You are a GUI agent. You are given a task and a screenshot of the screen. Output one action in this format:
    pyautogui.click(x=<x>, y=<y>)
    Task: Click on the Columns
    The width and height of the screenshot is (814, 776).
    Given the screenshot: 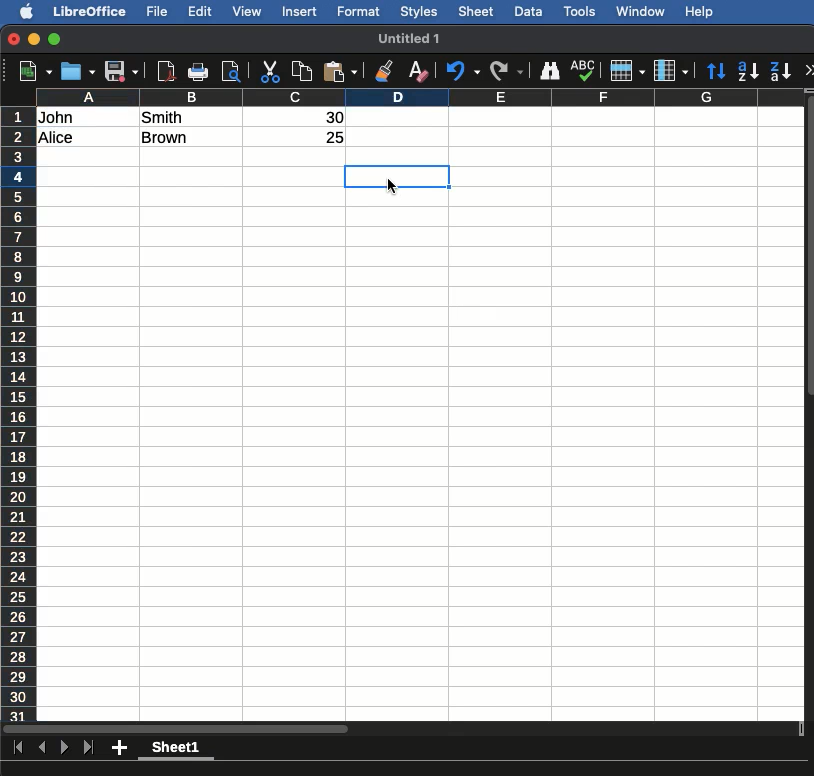 What is the action you would take?
    pyautogui.click(x=671, y=69)
    